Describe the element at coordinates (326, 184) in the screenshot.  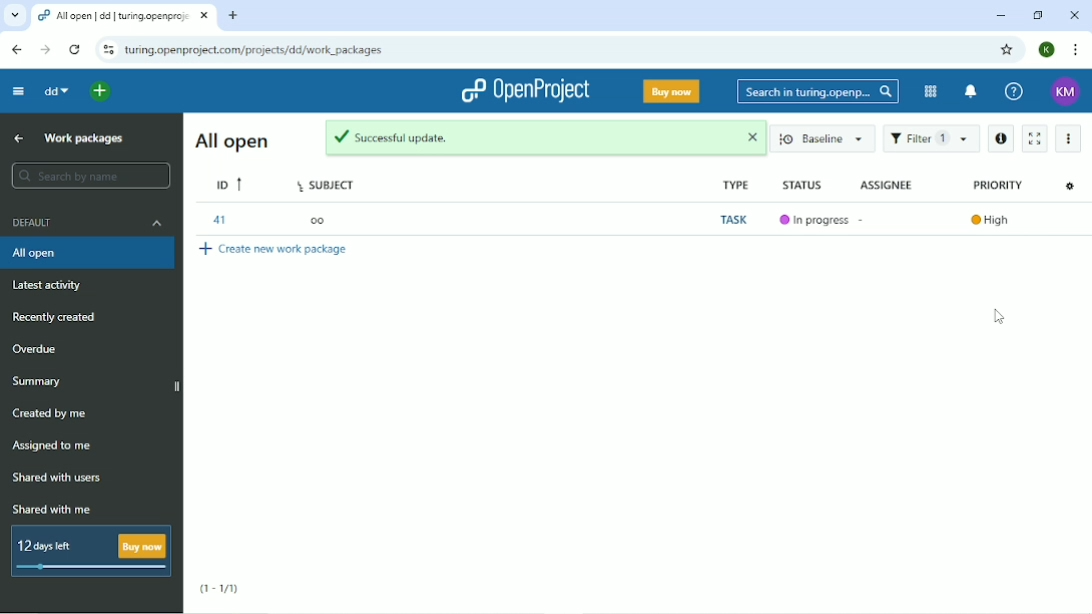
I see `Subject` at that location.